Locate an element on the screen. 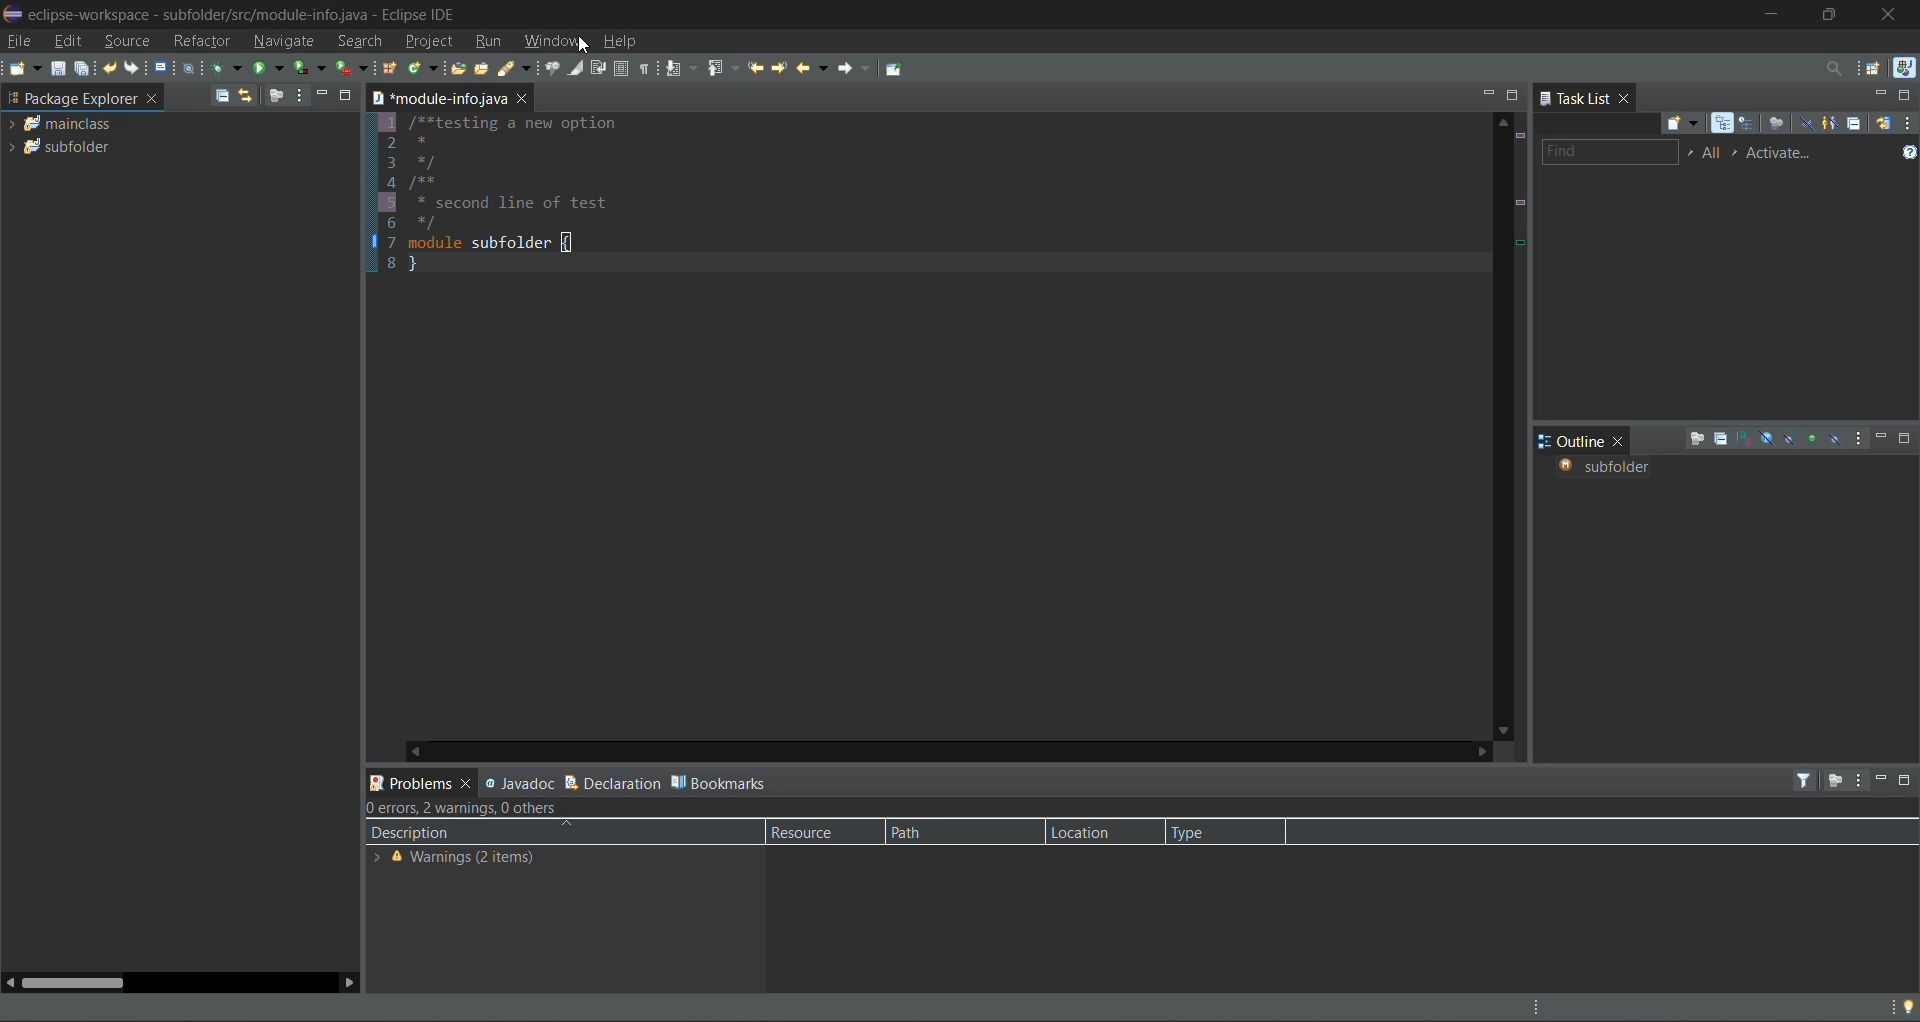  categorized is located at coordinates (1723, 124).